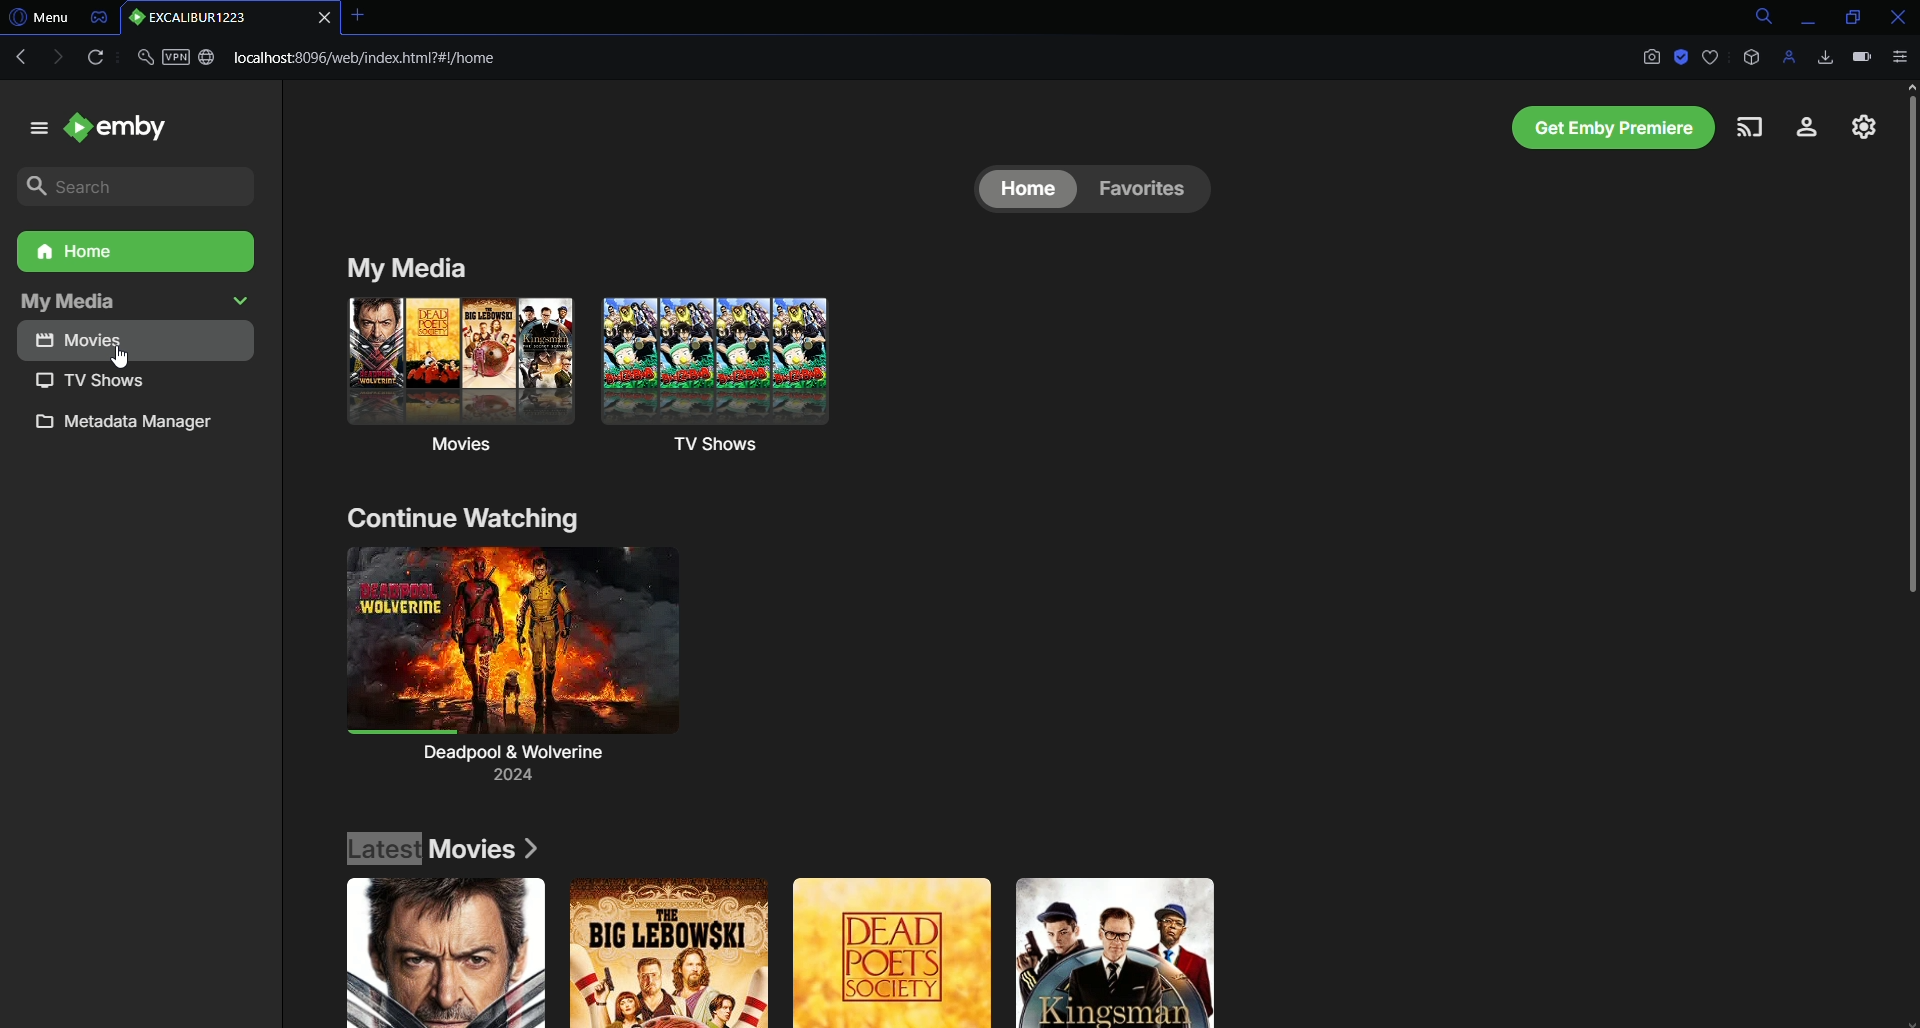 The width and height of the screenshot is (1920, 1028). I want to click on Tab 1, so click(231, 18).